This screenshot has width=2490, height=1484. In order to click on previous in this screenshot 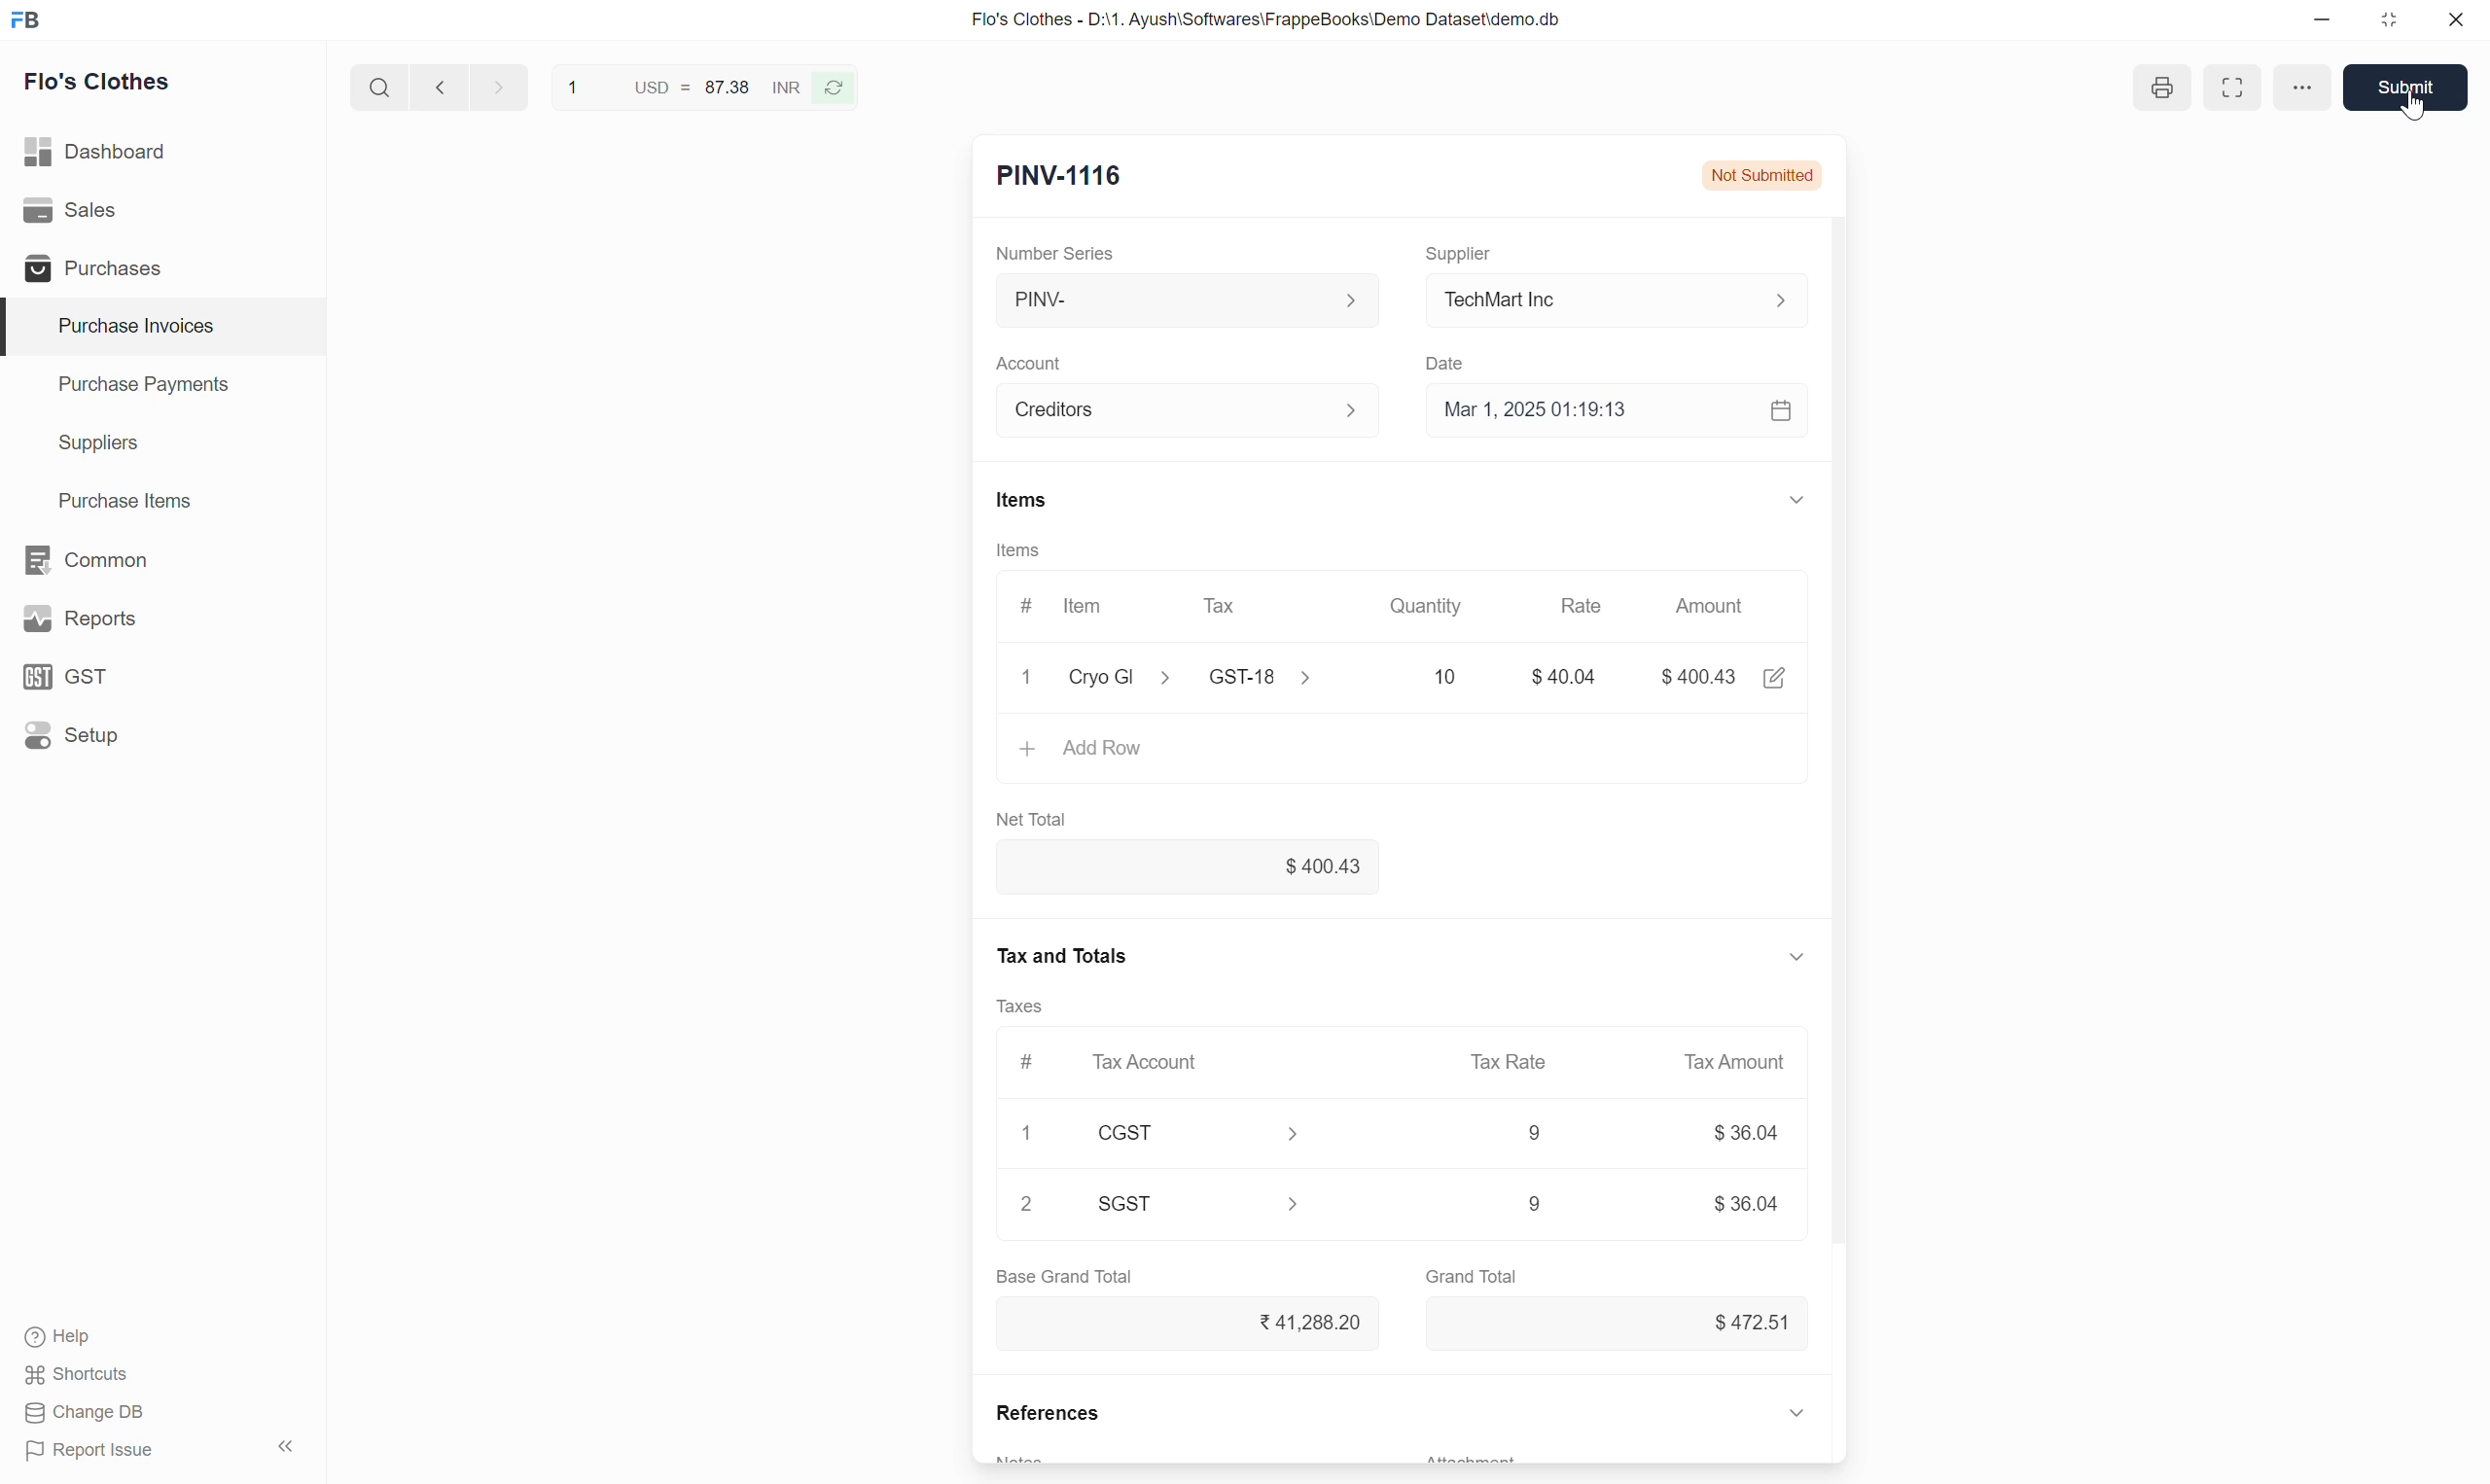, I will do `click(495, 85)`.